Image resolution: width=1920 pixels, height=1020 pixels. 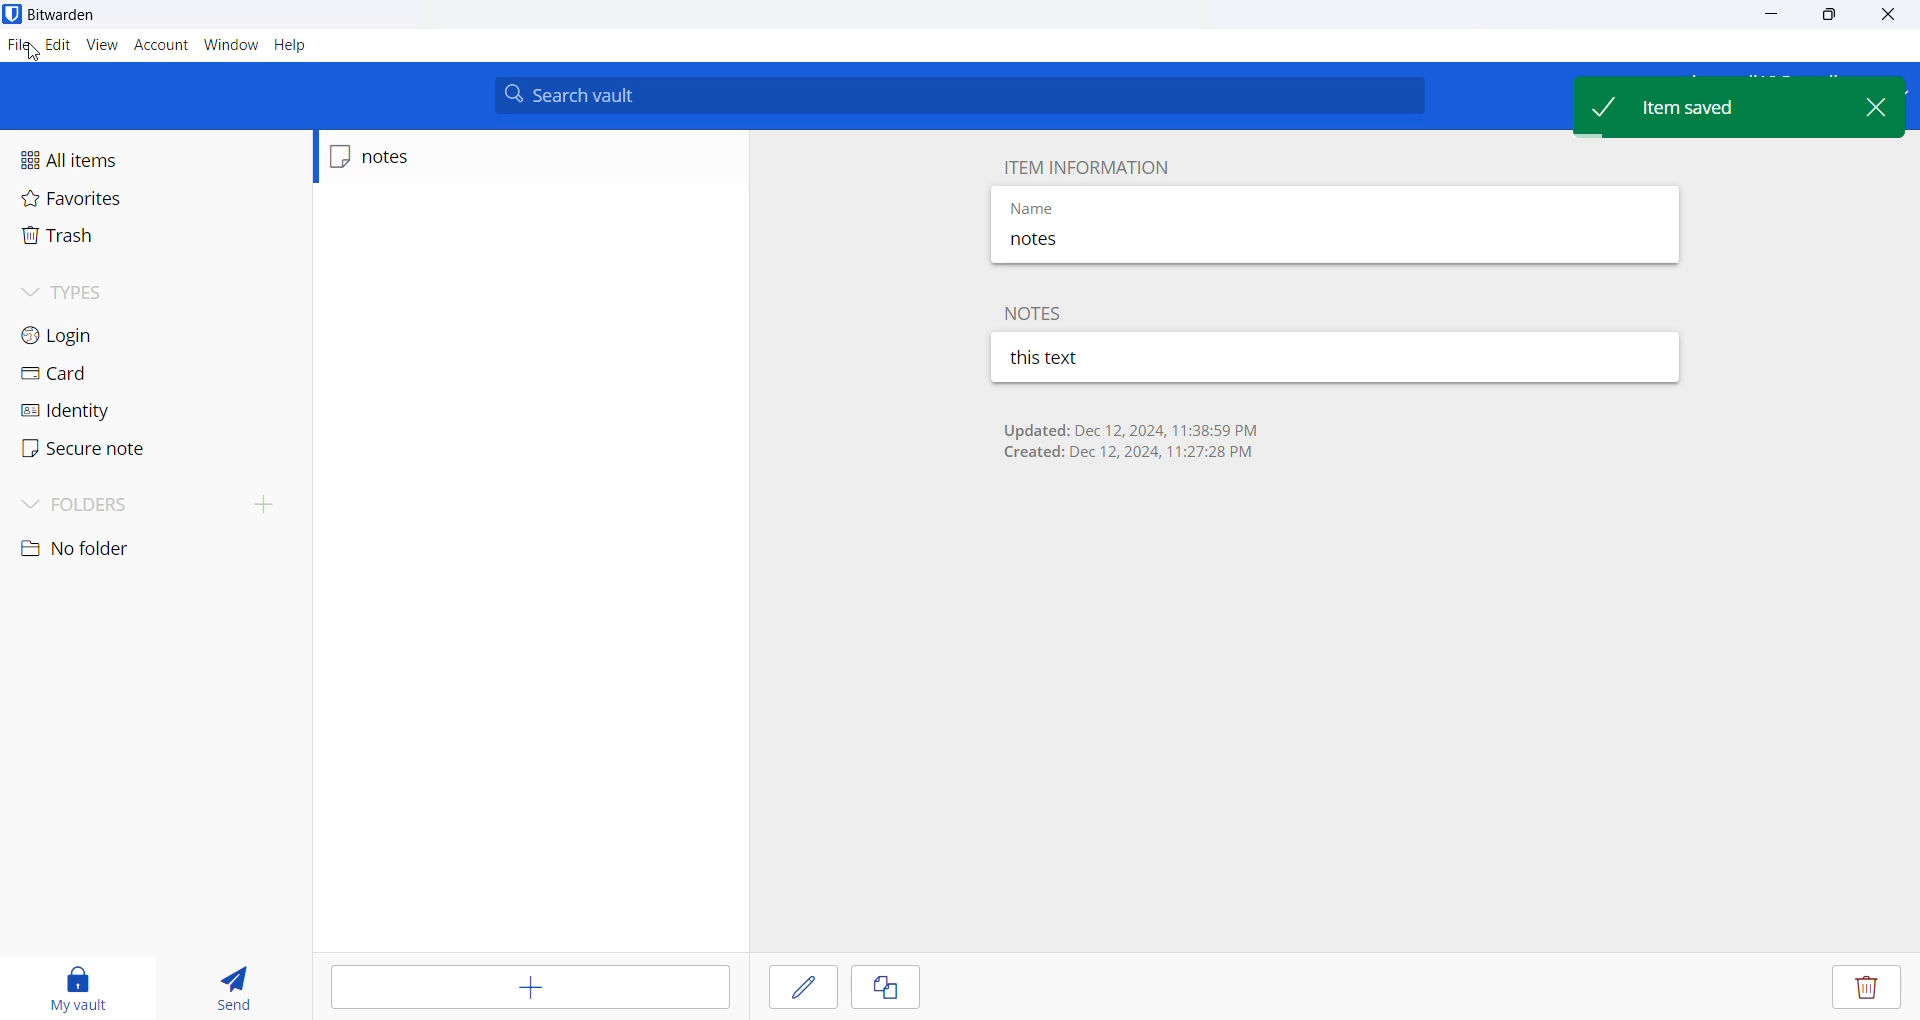 What do you see at coordinates (1766, 17) in the screenshot?
I see `minimize` at bounding box center [1766, 17].